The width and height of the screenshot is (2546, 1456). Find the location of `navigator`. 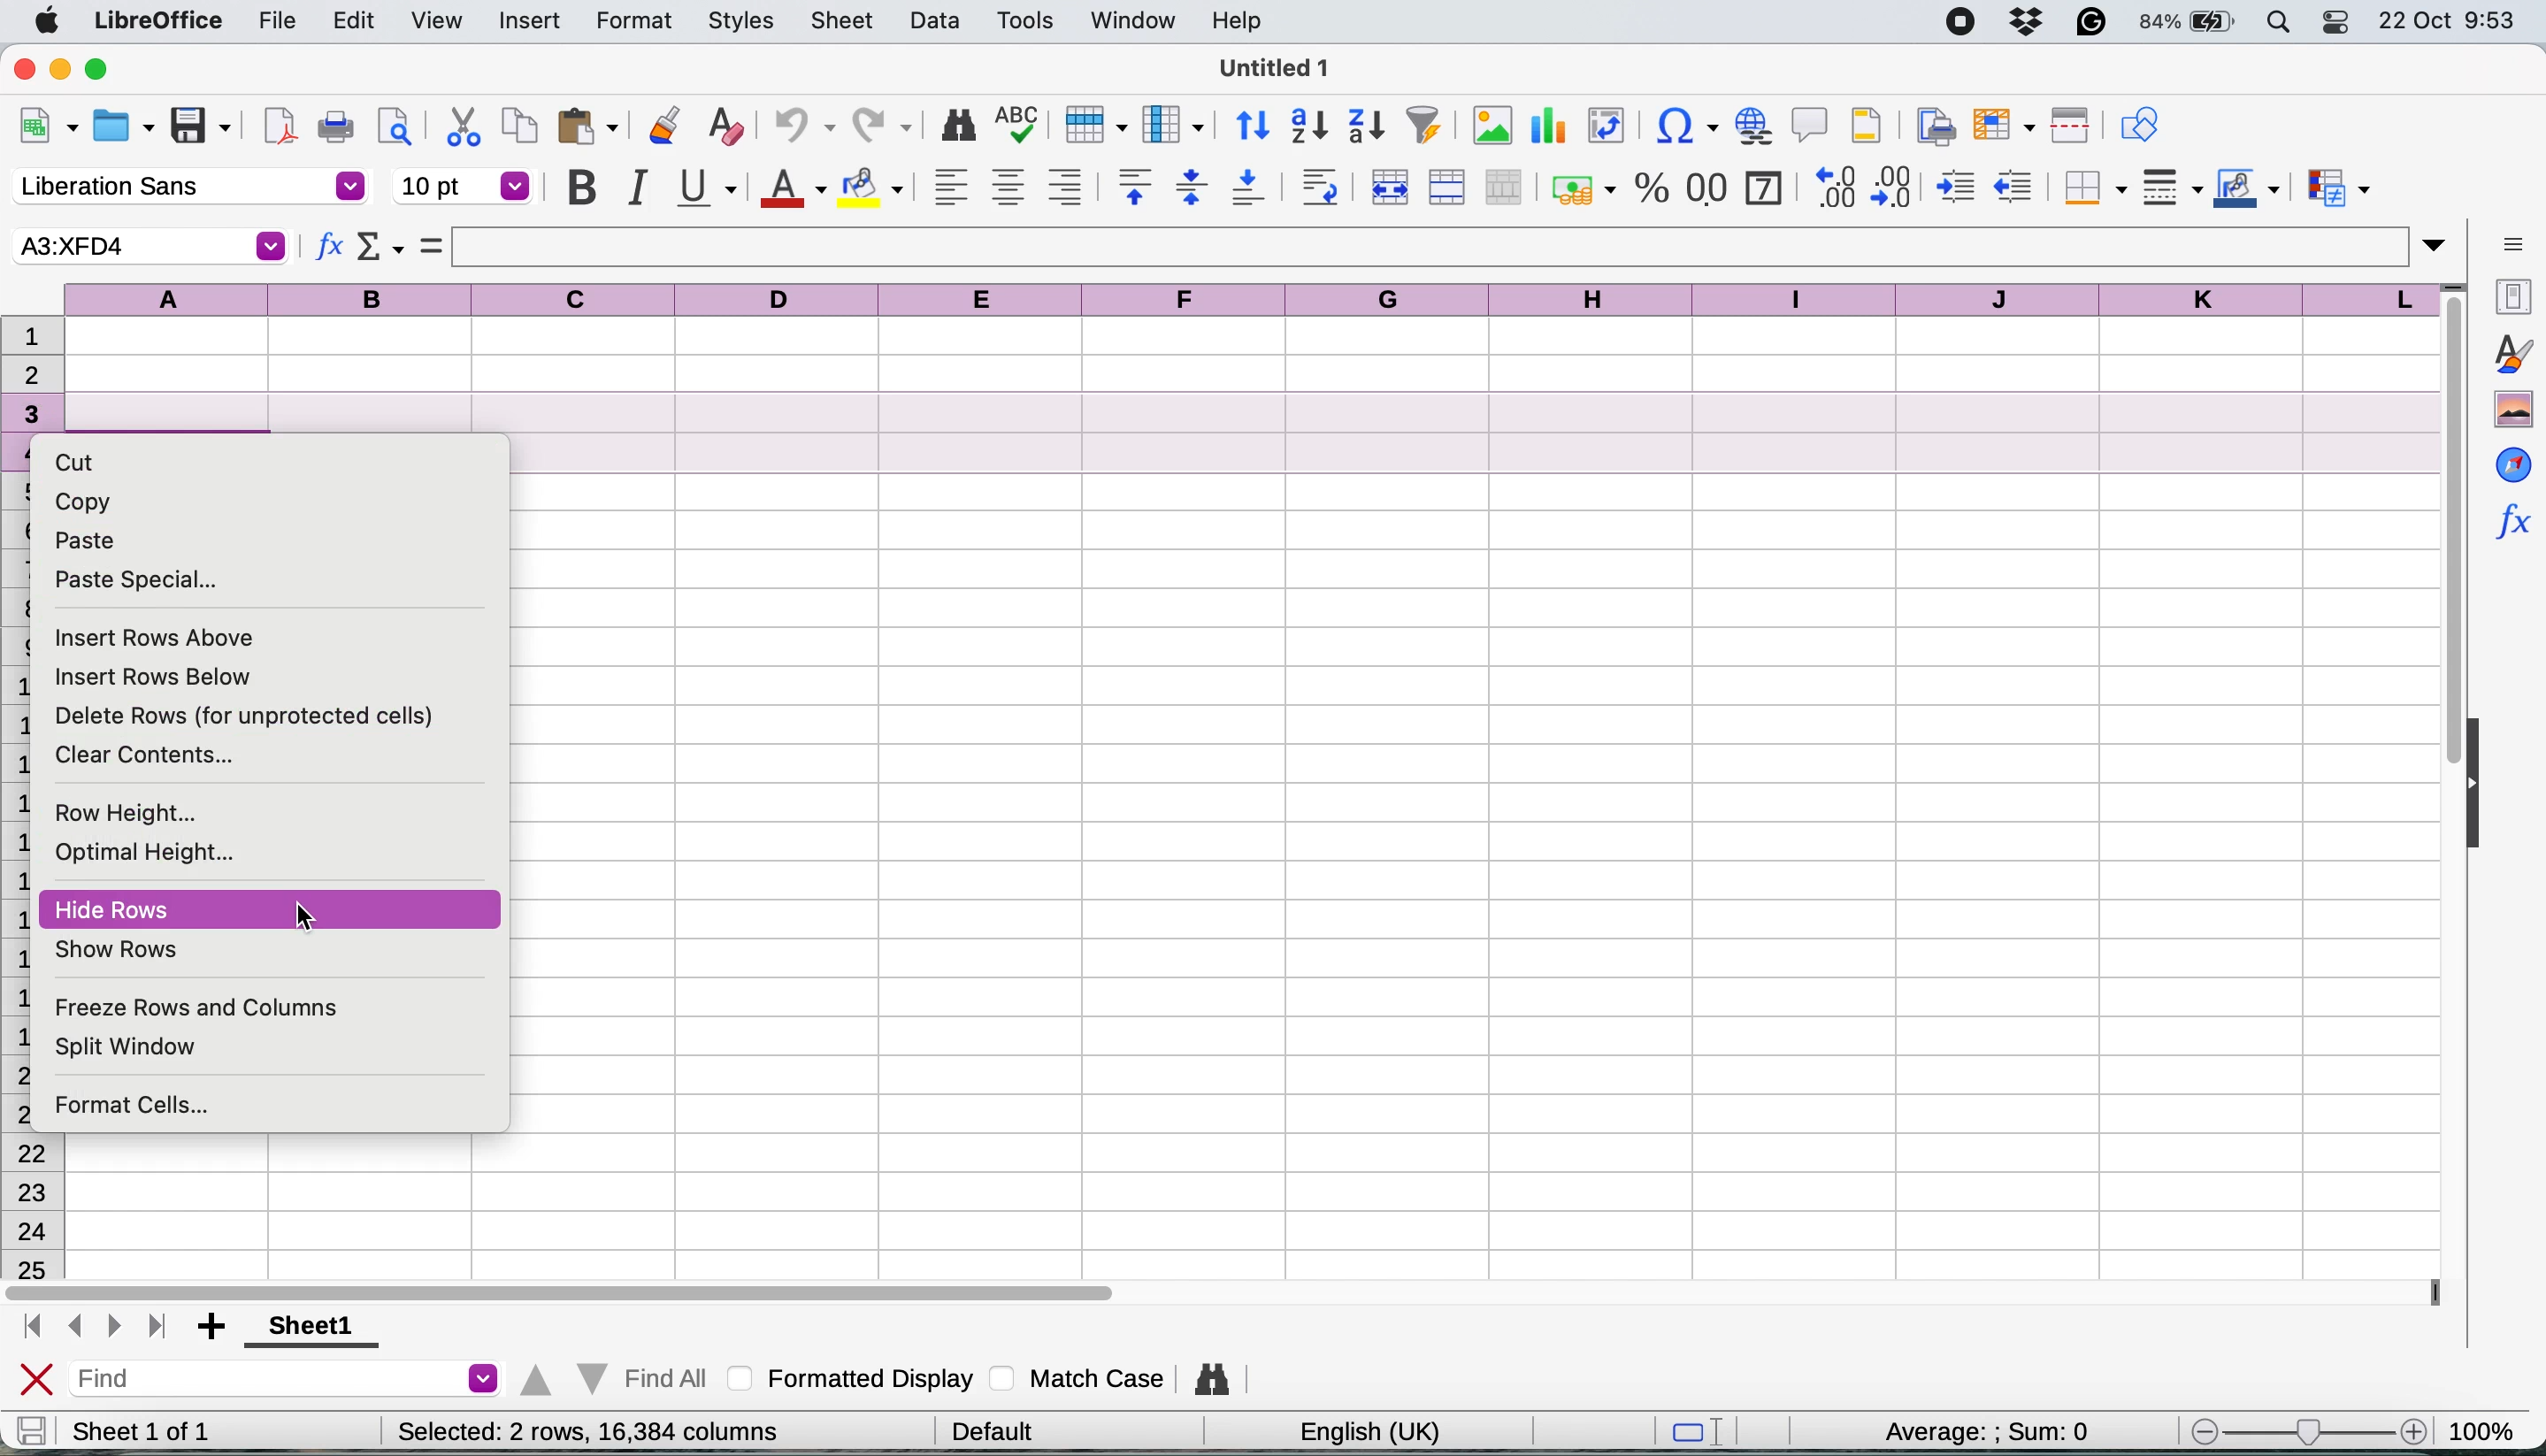

navigator is located at coordinates (2513, 463).